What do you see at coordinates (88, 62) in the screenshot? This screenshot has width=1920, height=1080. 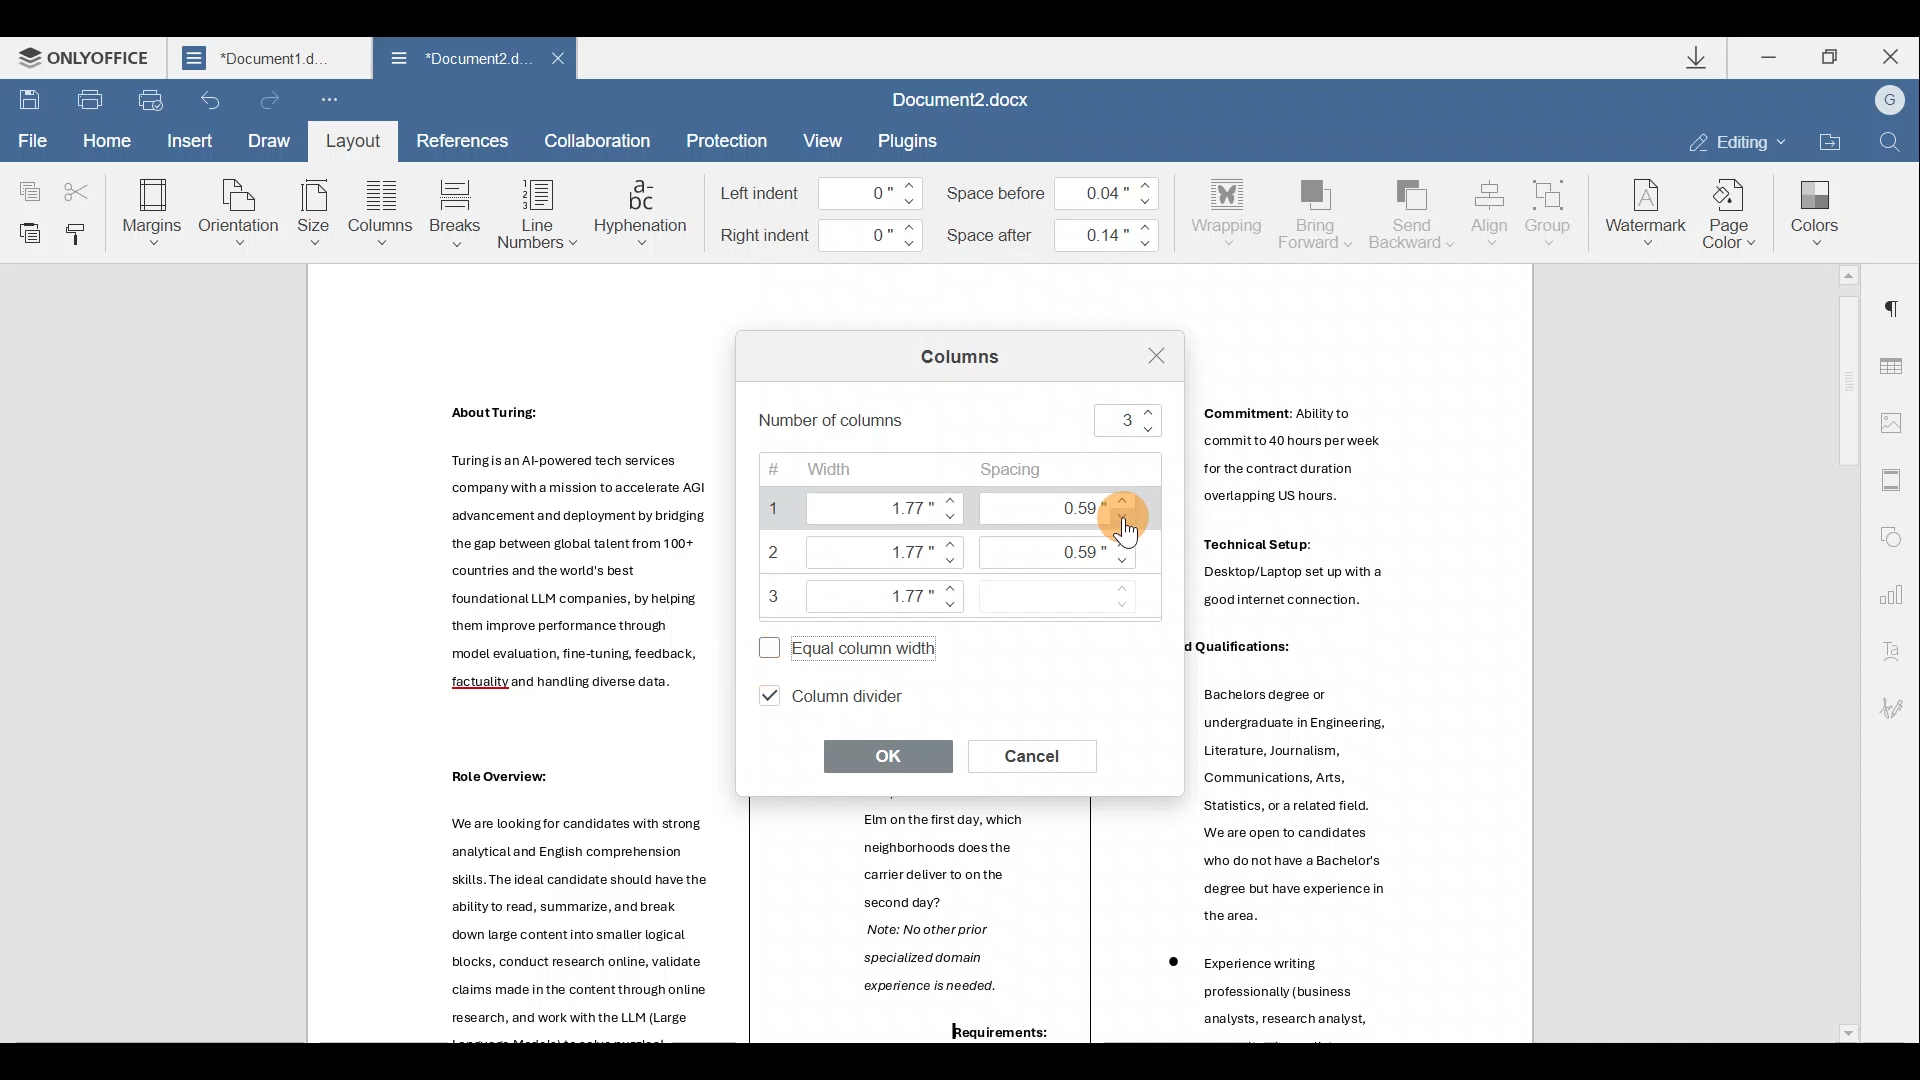 I see `ONLYOFFICE` at bounding box center [88, 62].